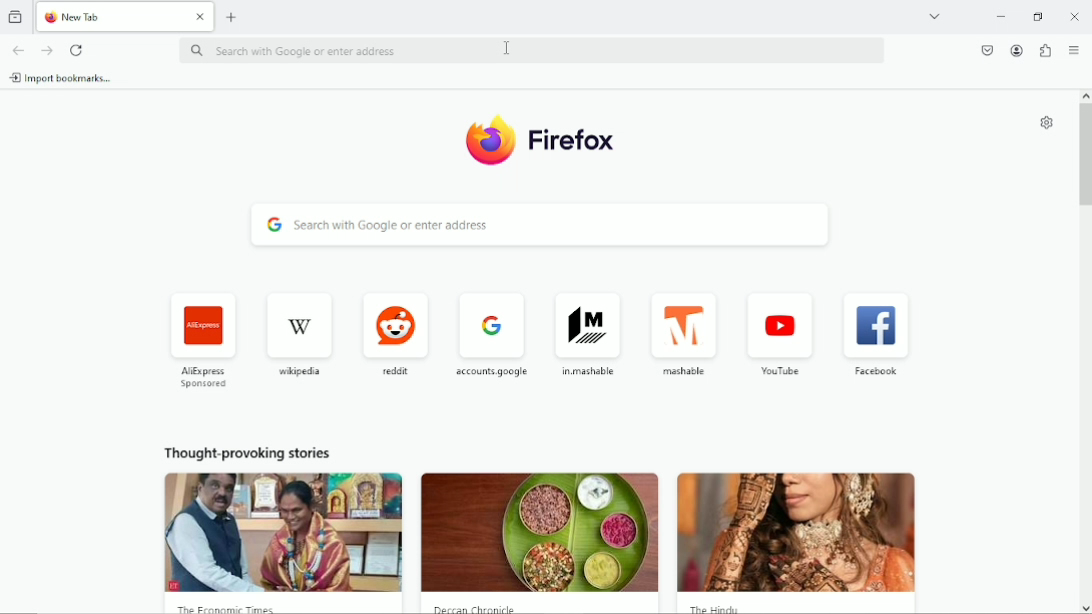 This screenshot has width=1092, height=614. I want to click on list all tabs, so click(938, 17).